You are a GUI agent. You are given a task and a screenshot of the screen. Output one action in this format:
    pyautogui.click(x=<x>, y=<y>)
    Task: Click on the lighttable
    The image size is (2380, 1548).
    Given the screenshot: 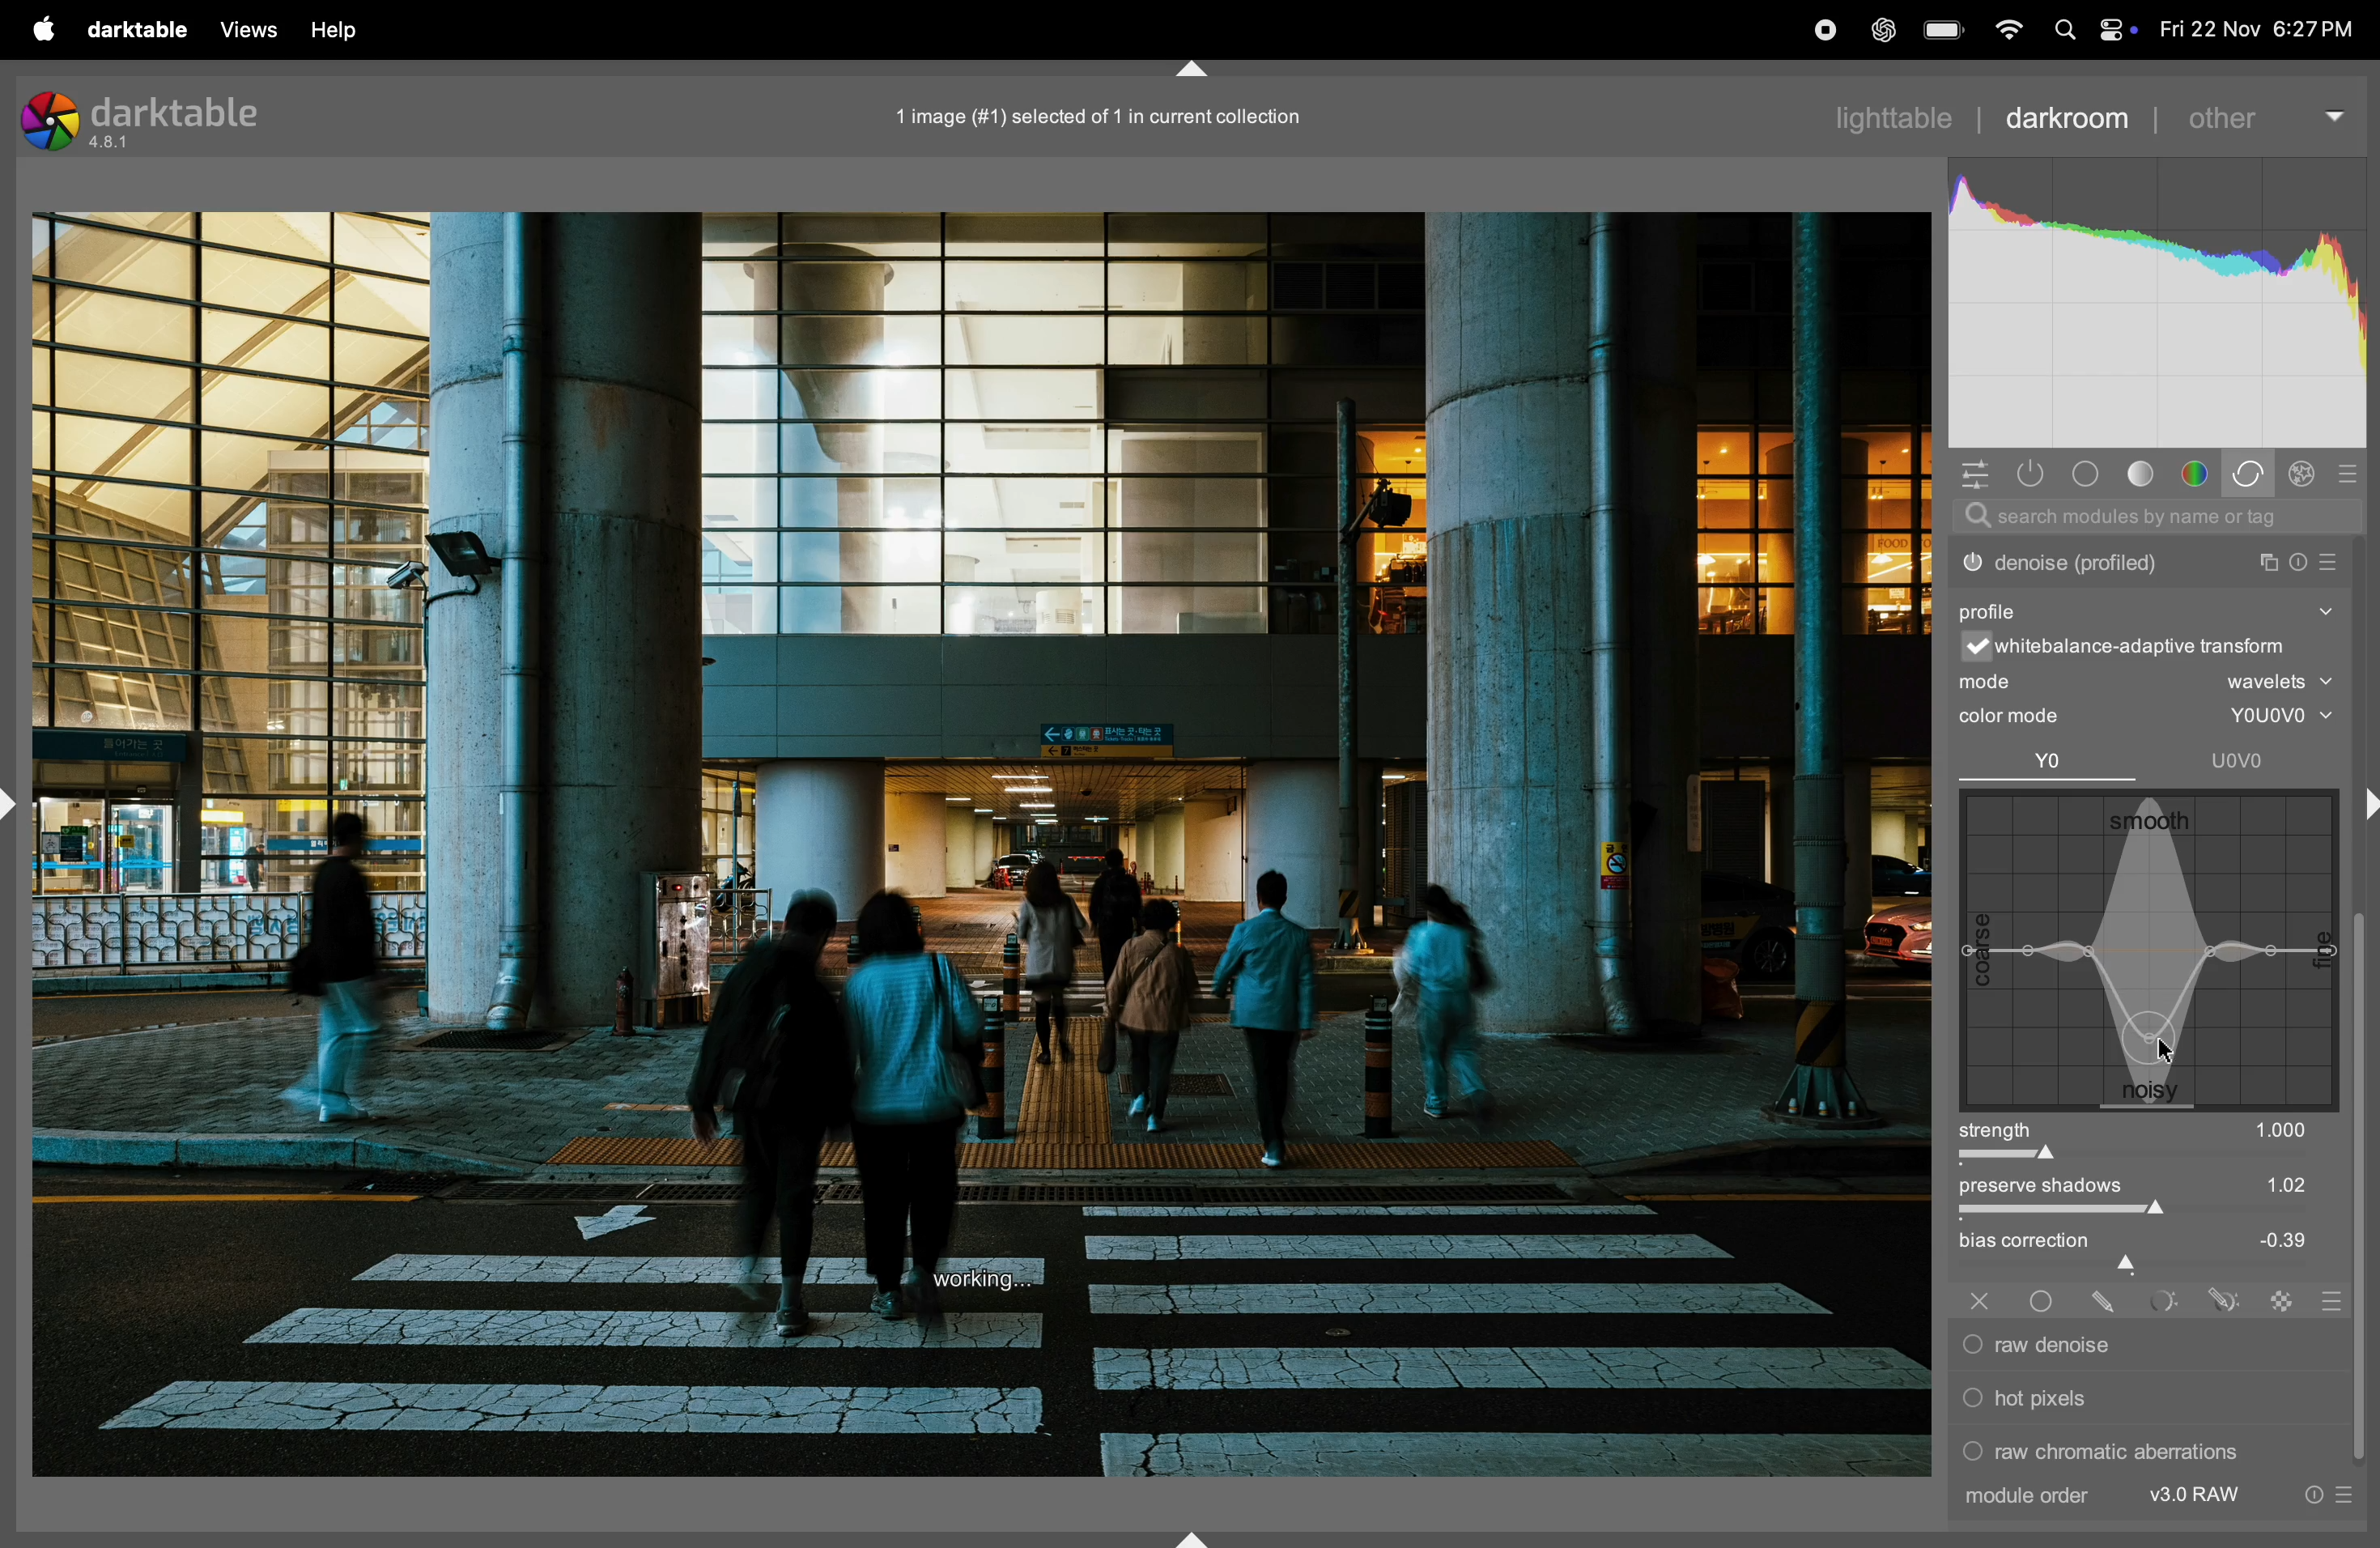 What is the action you would take?
    pyautogui.click(x=1891, y=118)
    